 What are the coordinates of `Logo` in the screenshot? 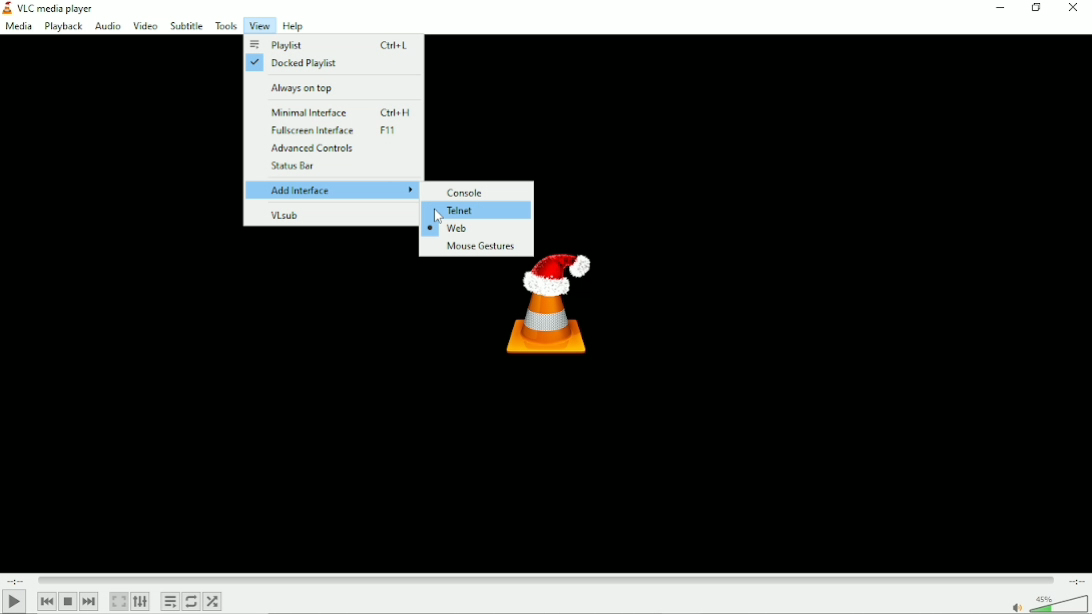 It's located at (540, 323).